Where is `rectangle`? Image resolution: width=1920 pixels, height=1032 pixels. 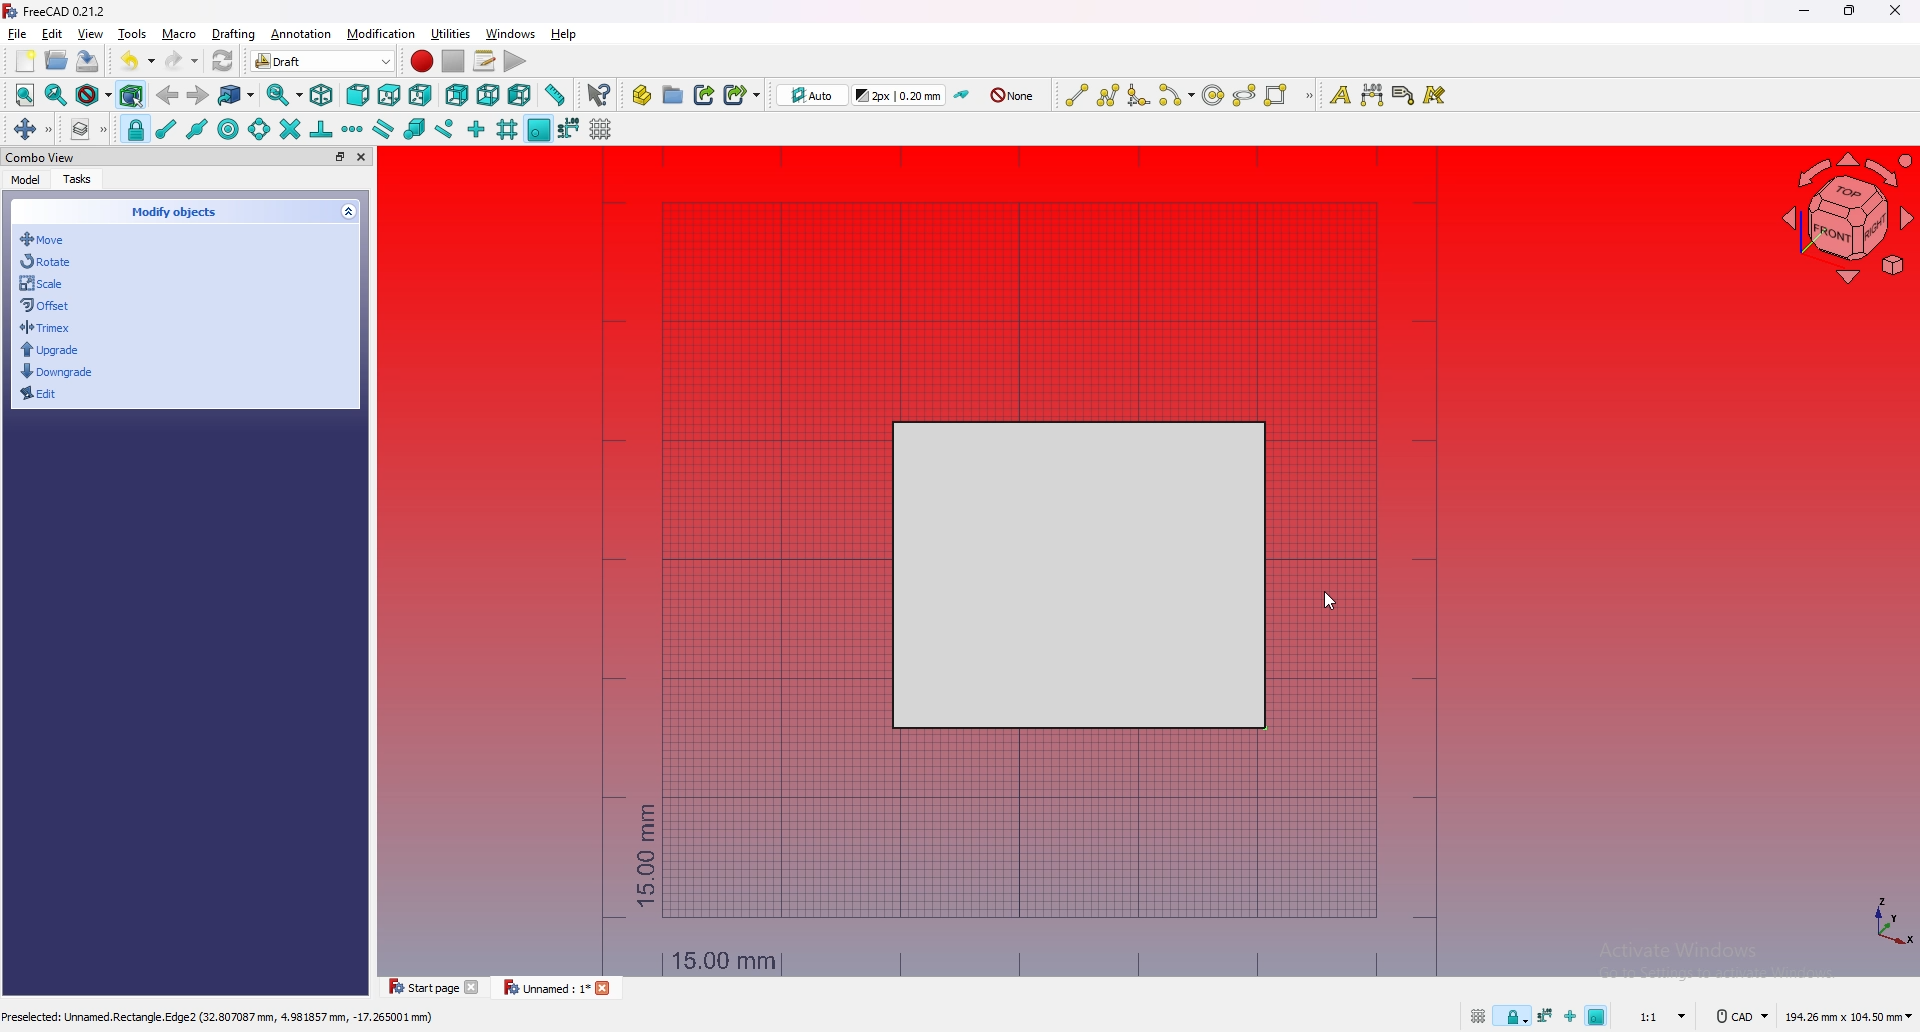
rectangle is located at coordinates (1277, 95).